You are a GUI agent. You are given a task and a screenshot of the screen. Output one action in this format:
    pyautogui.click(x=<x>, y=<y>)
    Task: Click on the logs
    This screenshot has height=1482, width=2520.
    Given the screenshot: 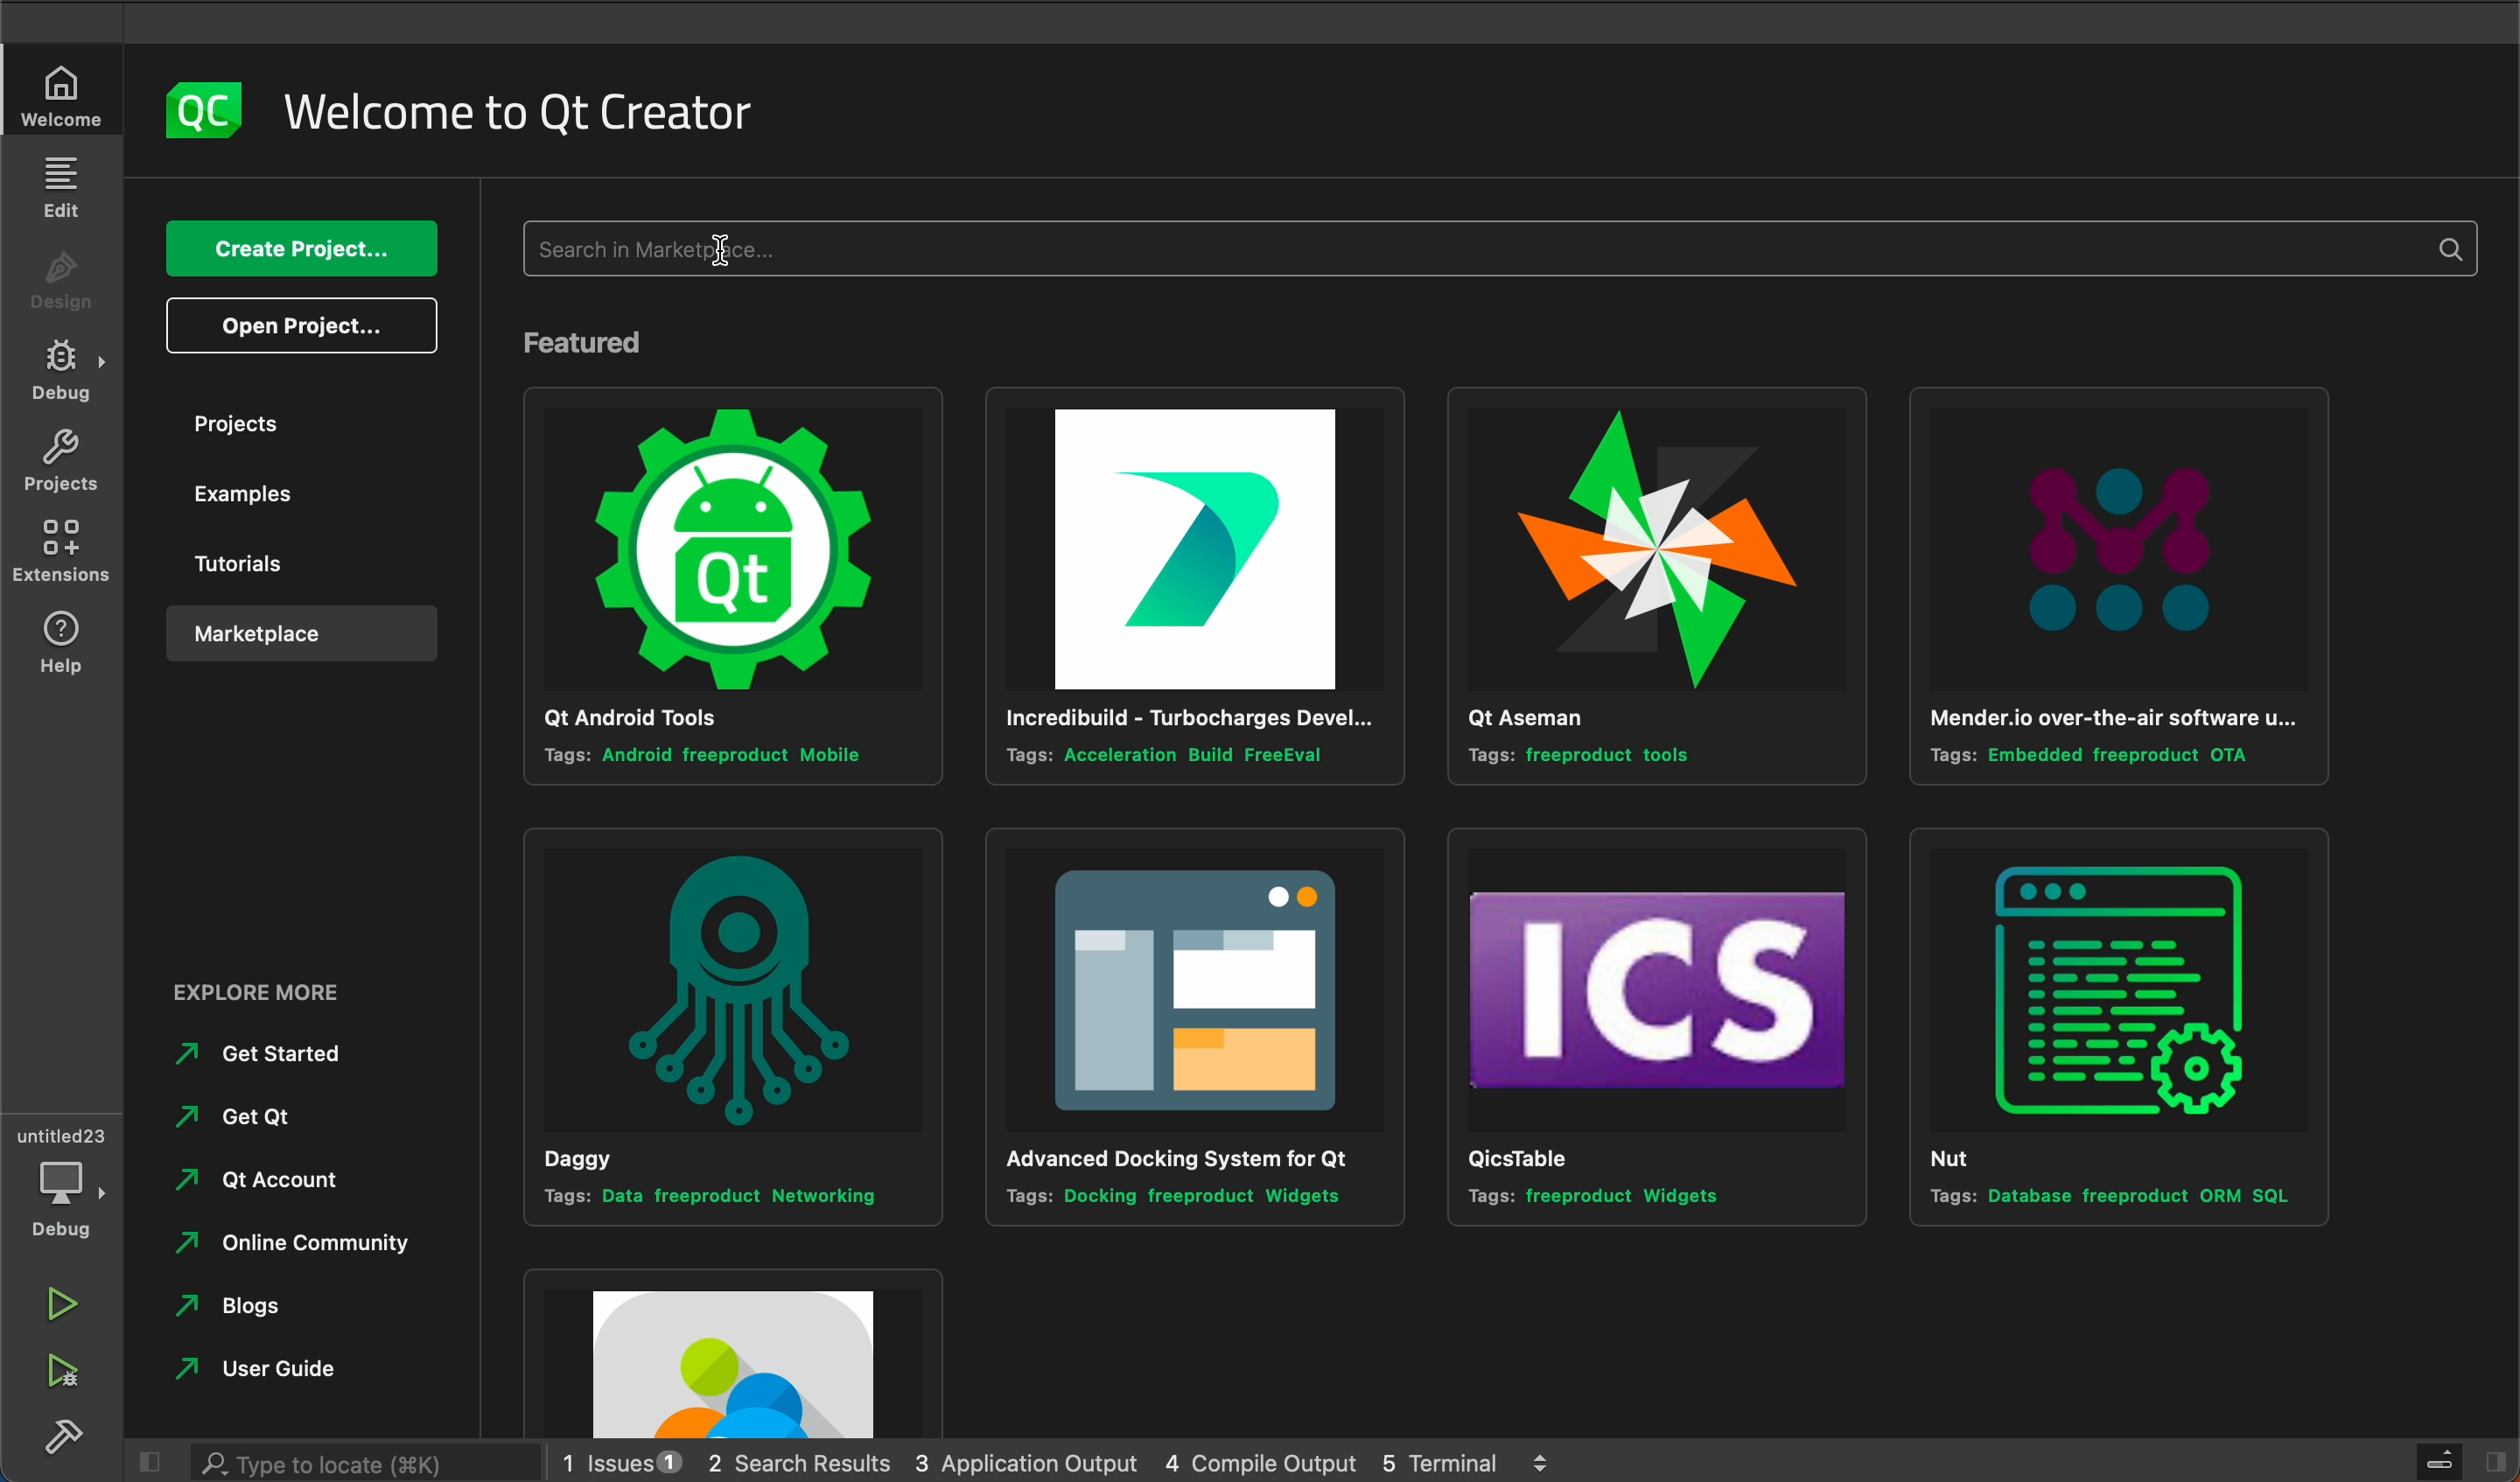 What is the action you would take?
    pyautogui.click(x=1084, y=1460)
    